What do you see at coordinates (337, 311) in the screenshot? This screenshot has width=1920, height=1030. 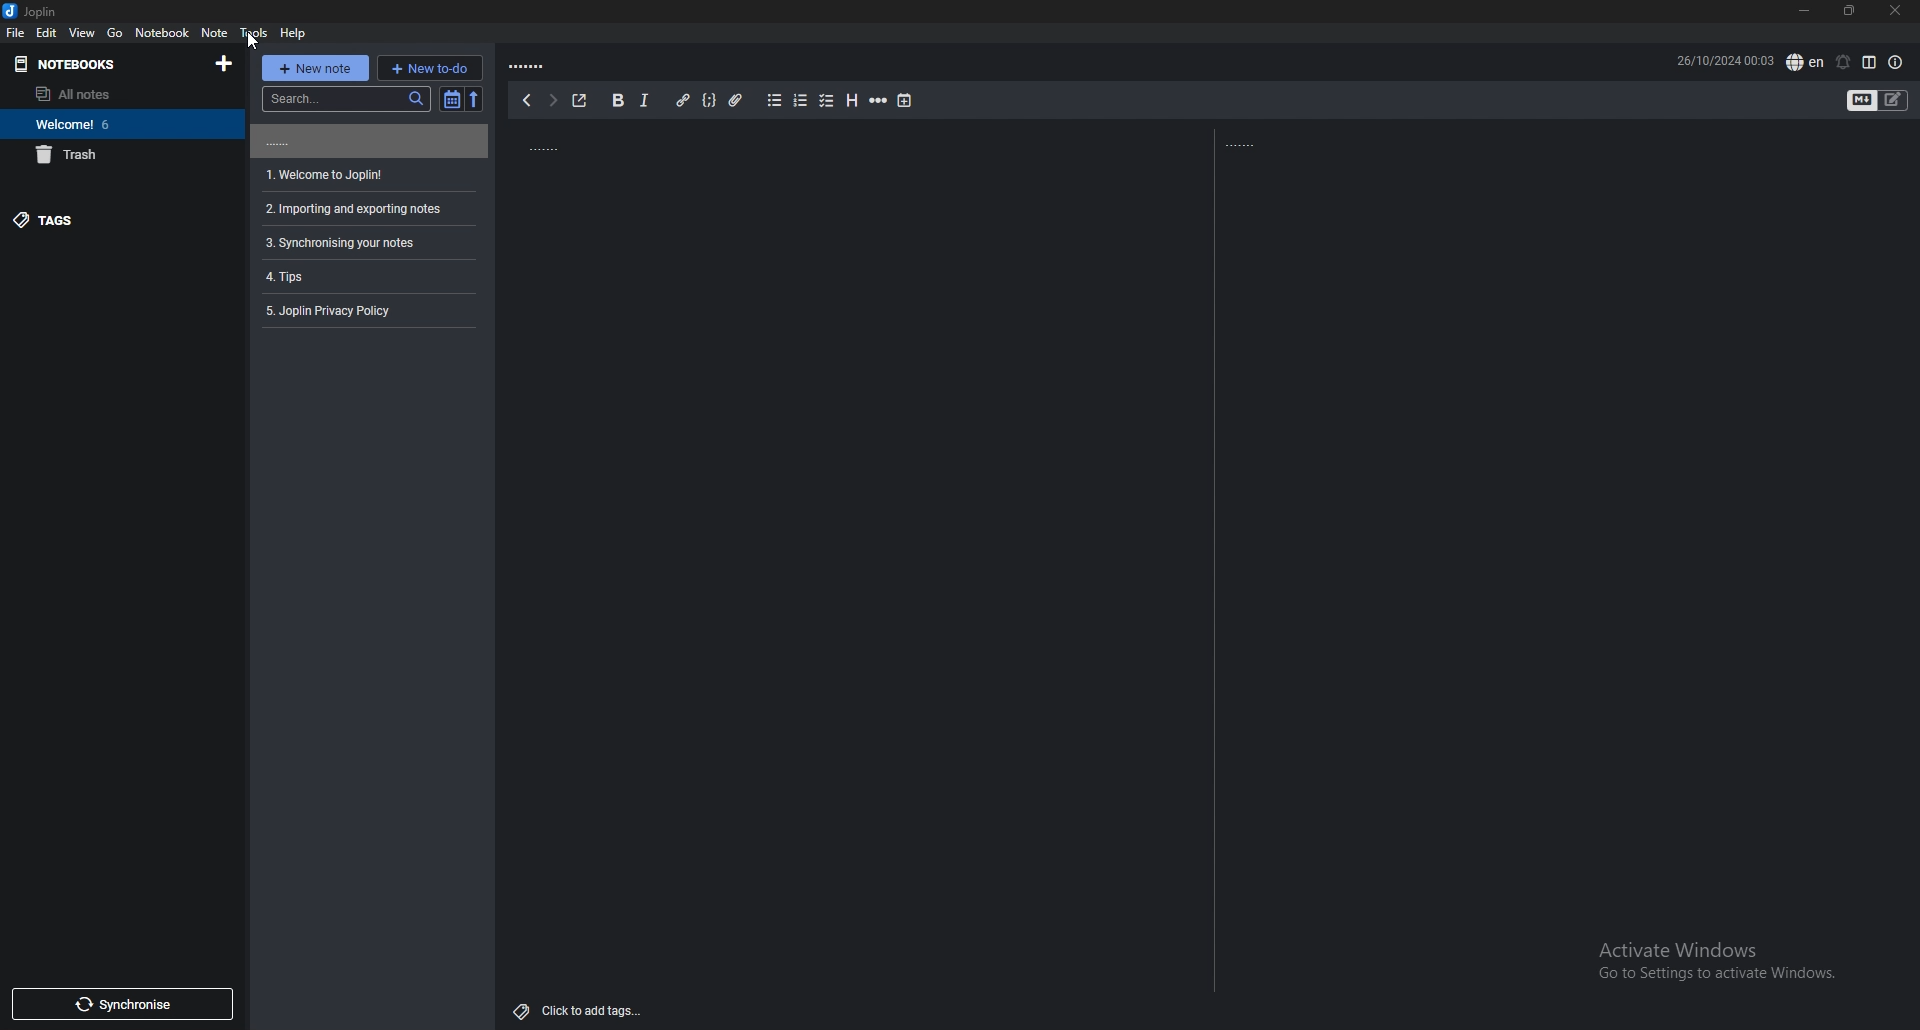 I see `5. Joplin Privacy Policy` at bounding box center [337, 311].